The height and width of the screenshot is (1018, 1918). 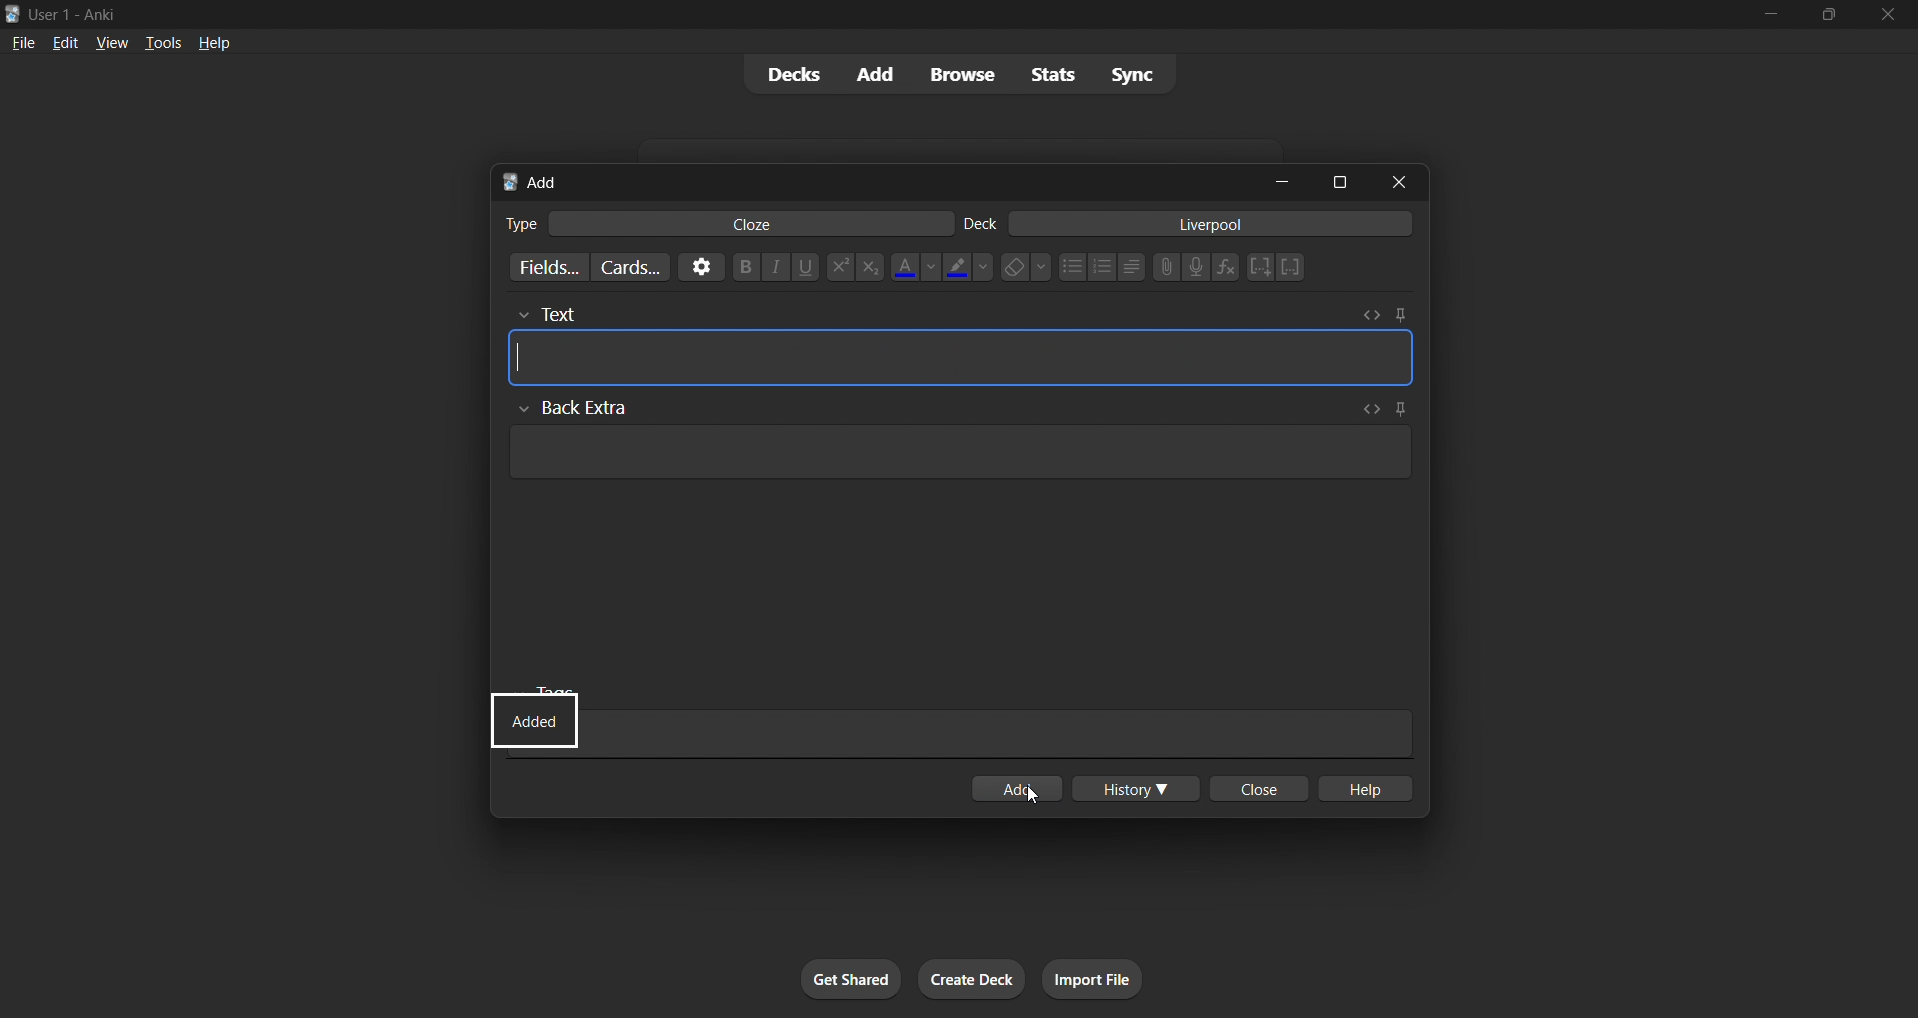 I want to click on bold, so click(x=746, y=270).